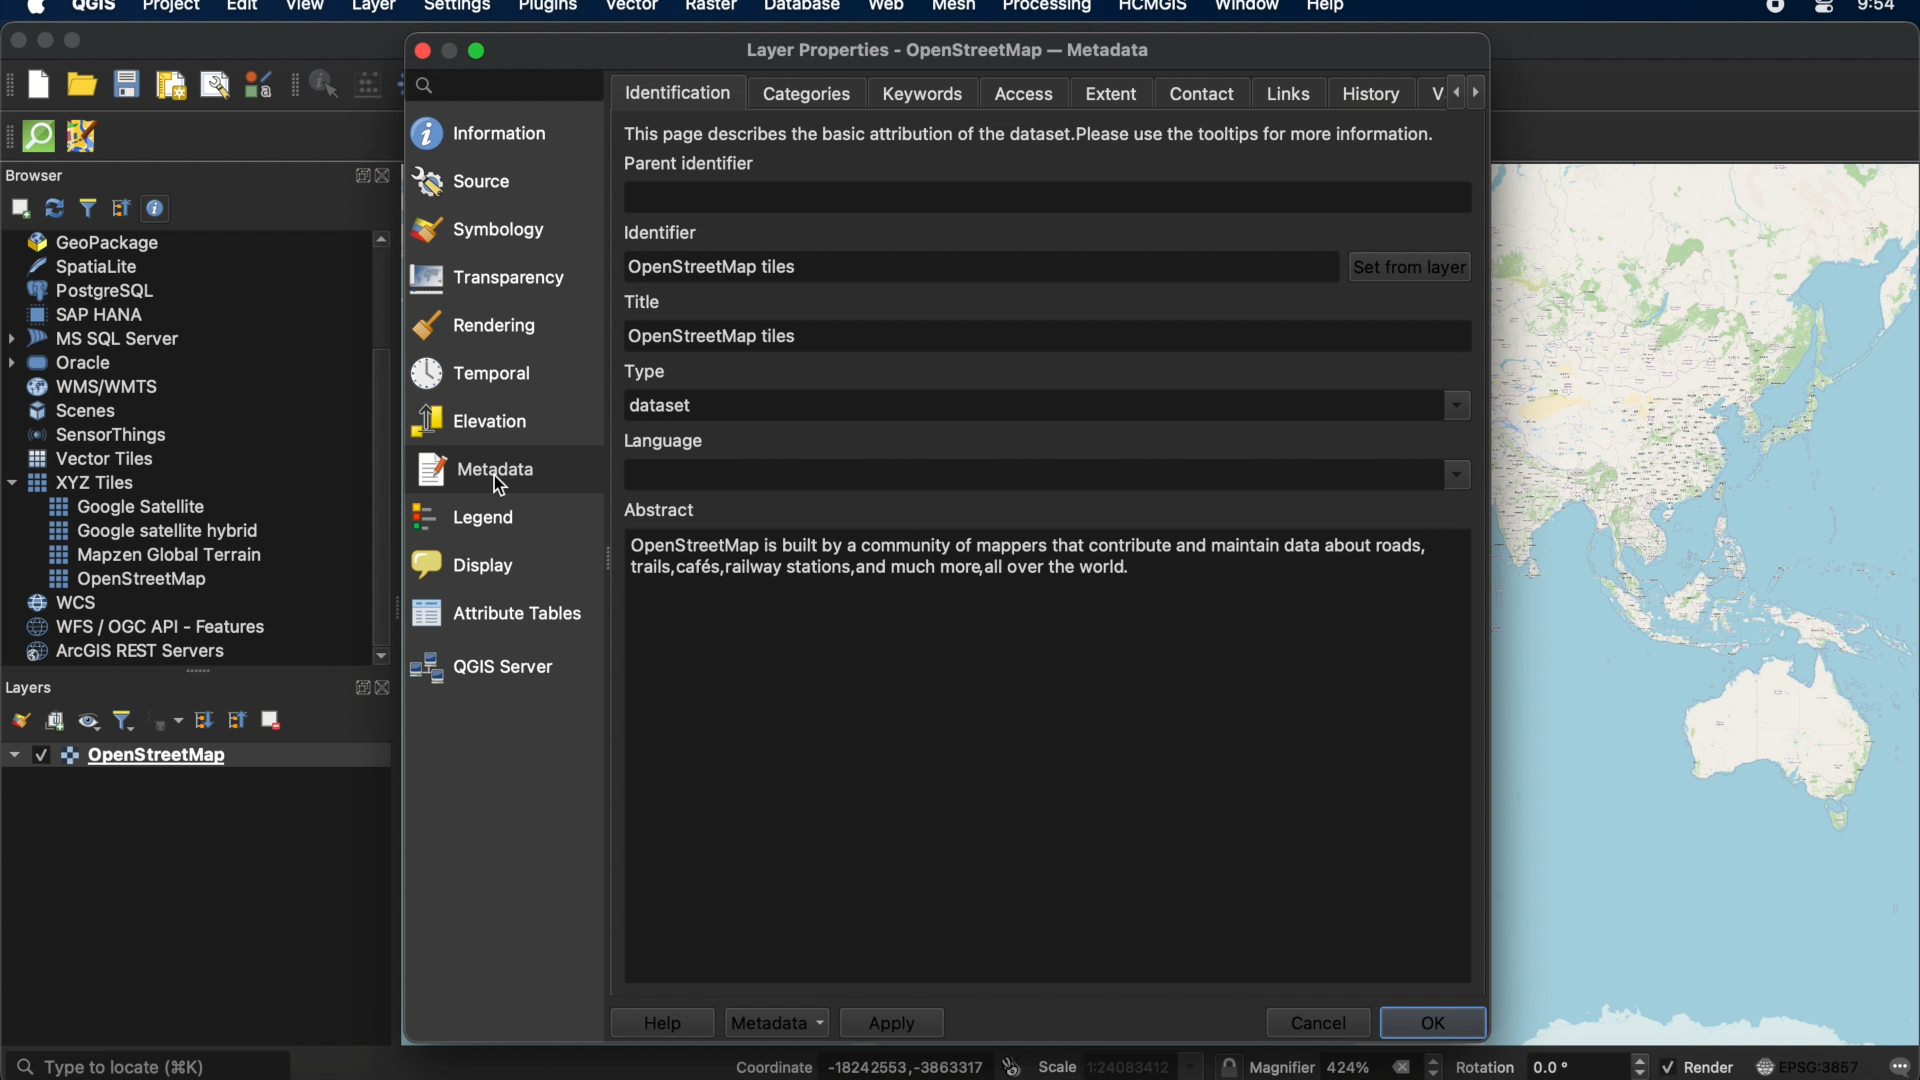  Describe the element at coordinates (91, 456) in the screenshot. I see `vector tiles` at that location.